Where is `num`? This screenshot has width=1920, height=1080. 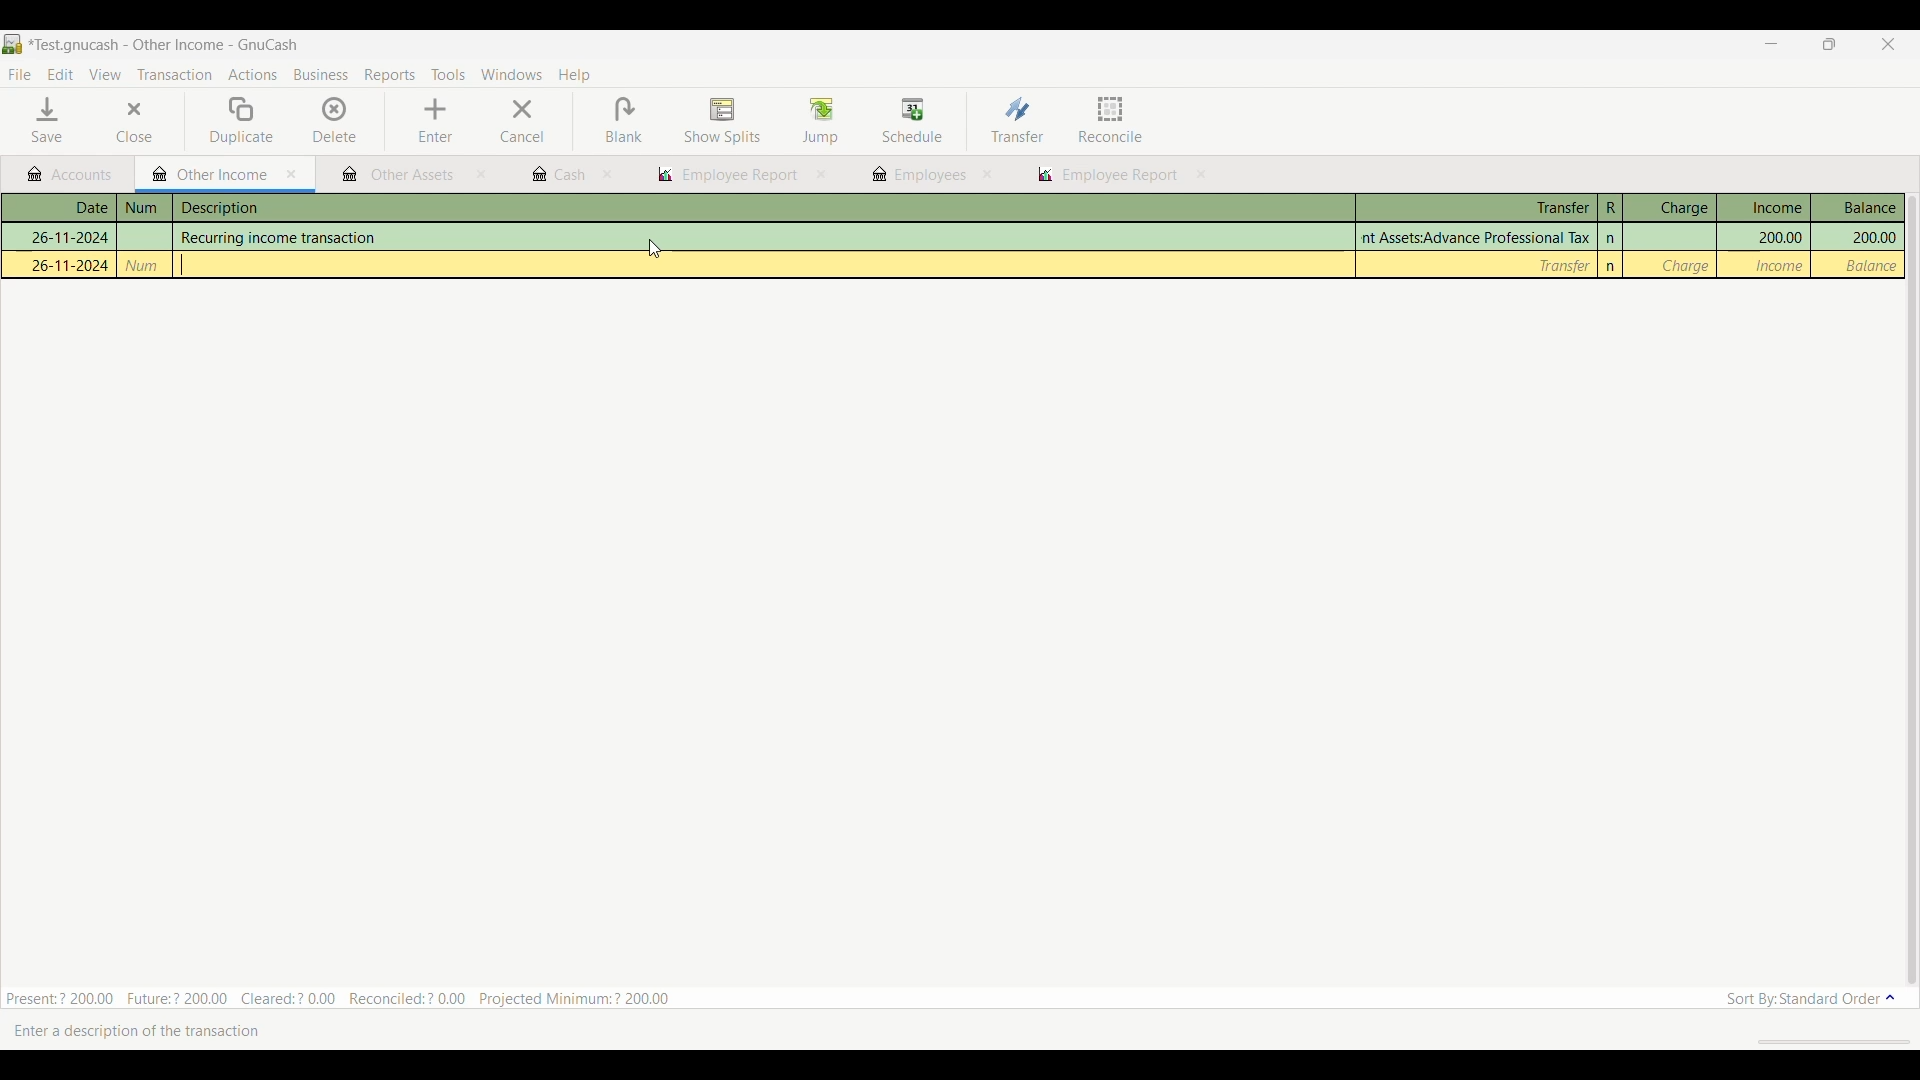
num is located at coordinates (144, 208).